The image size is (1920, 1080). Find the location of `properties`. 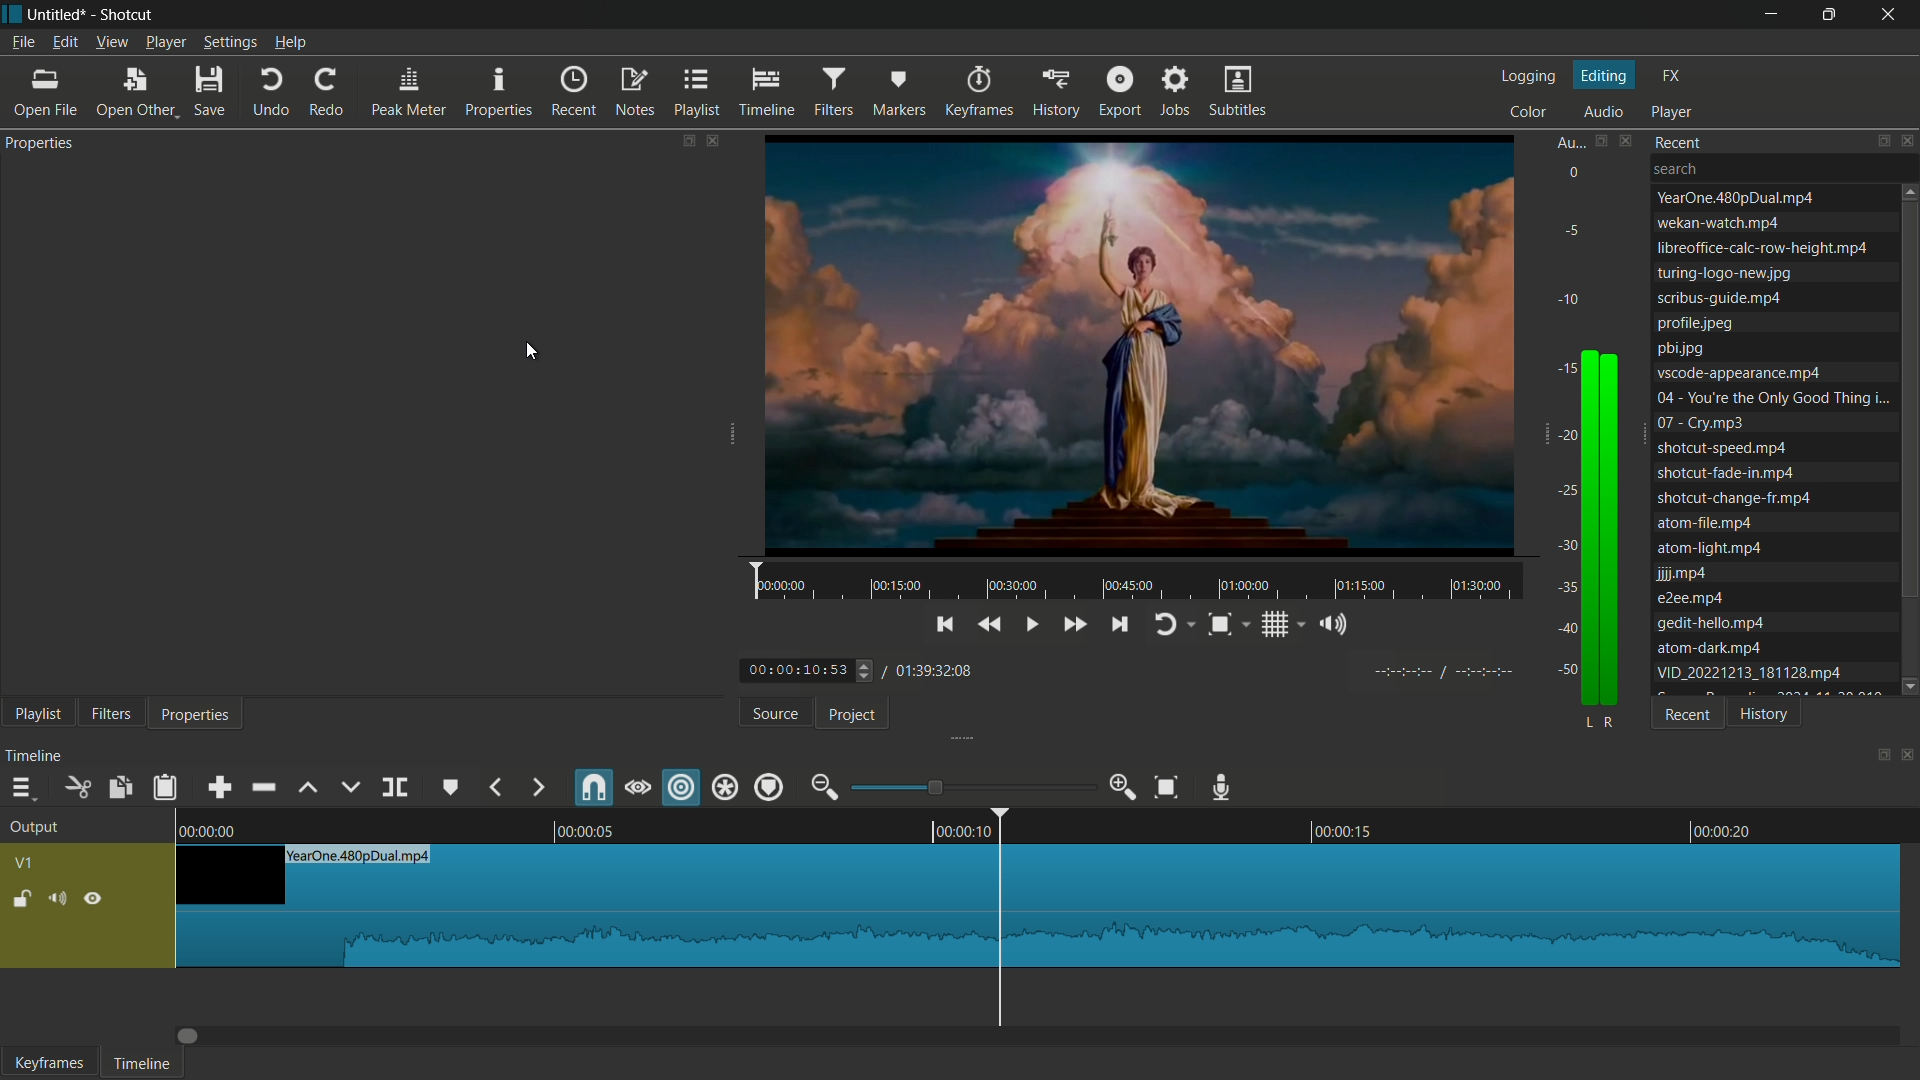

properties is located at coordinates (501, 93).